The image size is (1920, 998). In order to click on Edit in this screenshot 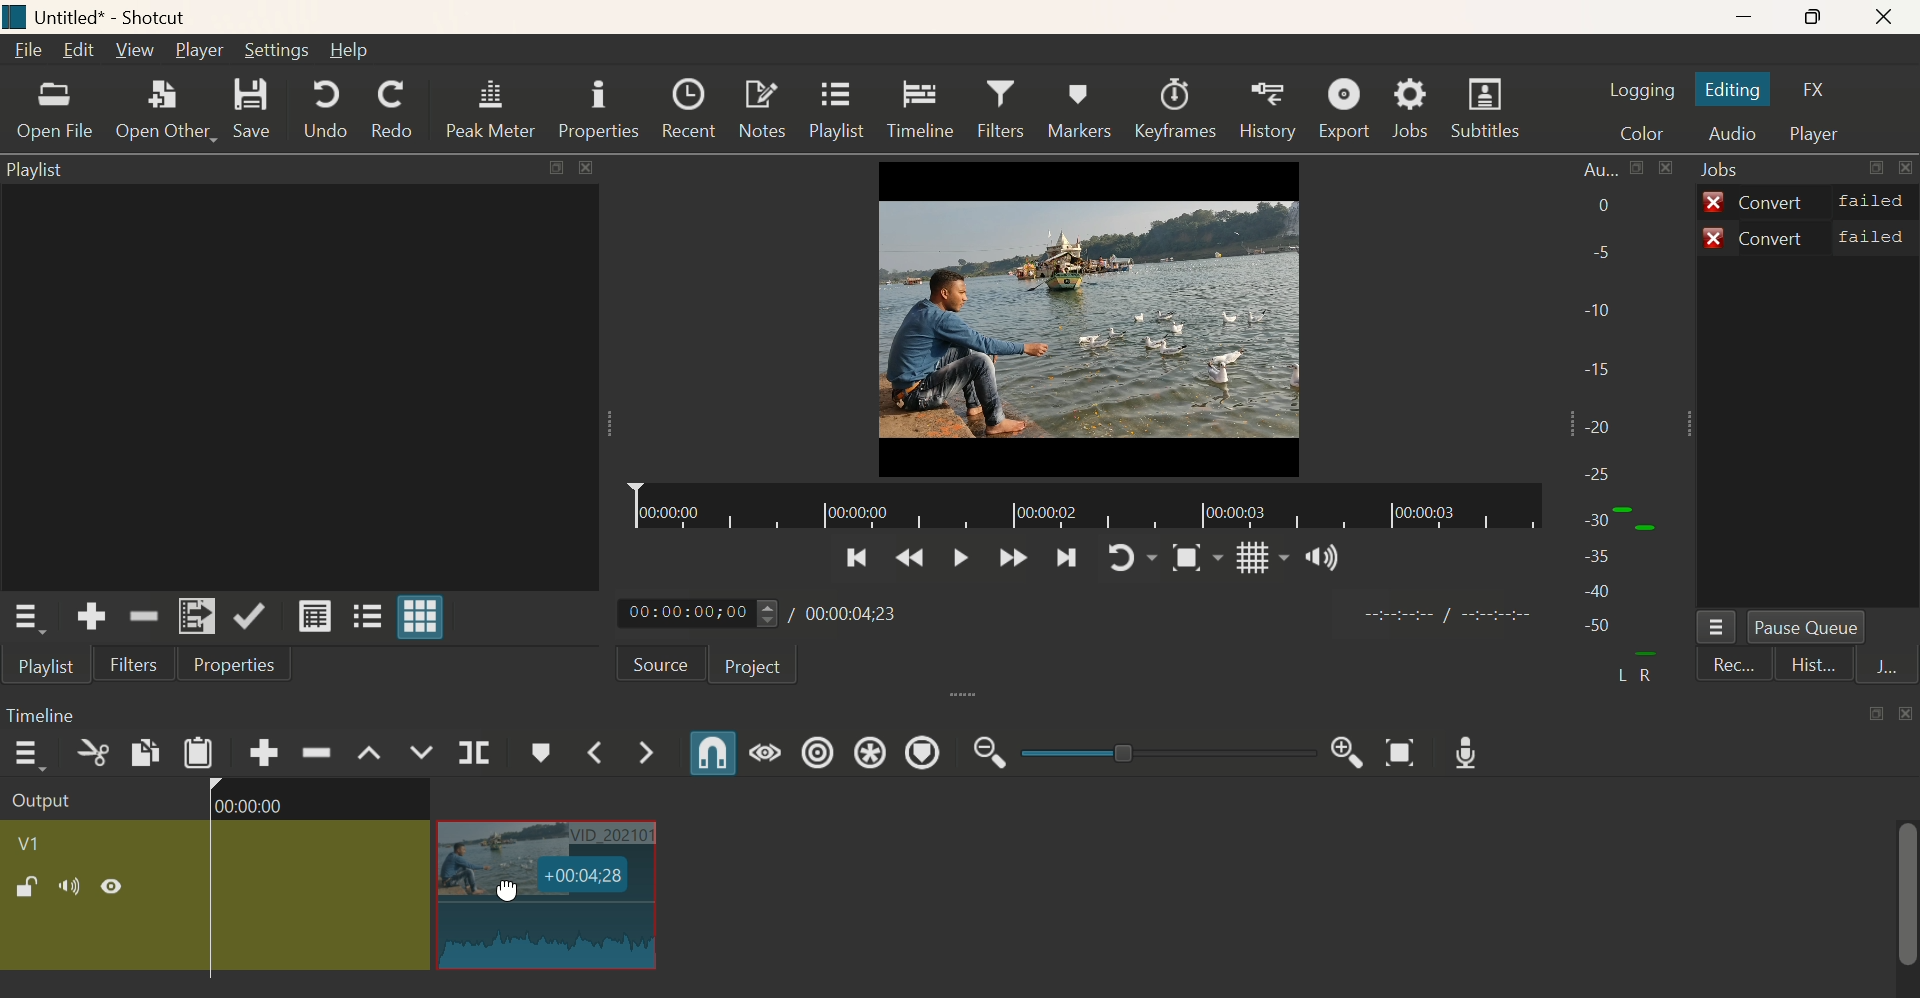, I will do `click(79, 54)`.